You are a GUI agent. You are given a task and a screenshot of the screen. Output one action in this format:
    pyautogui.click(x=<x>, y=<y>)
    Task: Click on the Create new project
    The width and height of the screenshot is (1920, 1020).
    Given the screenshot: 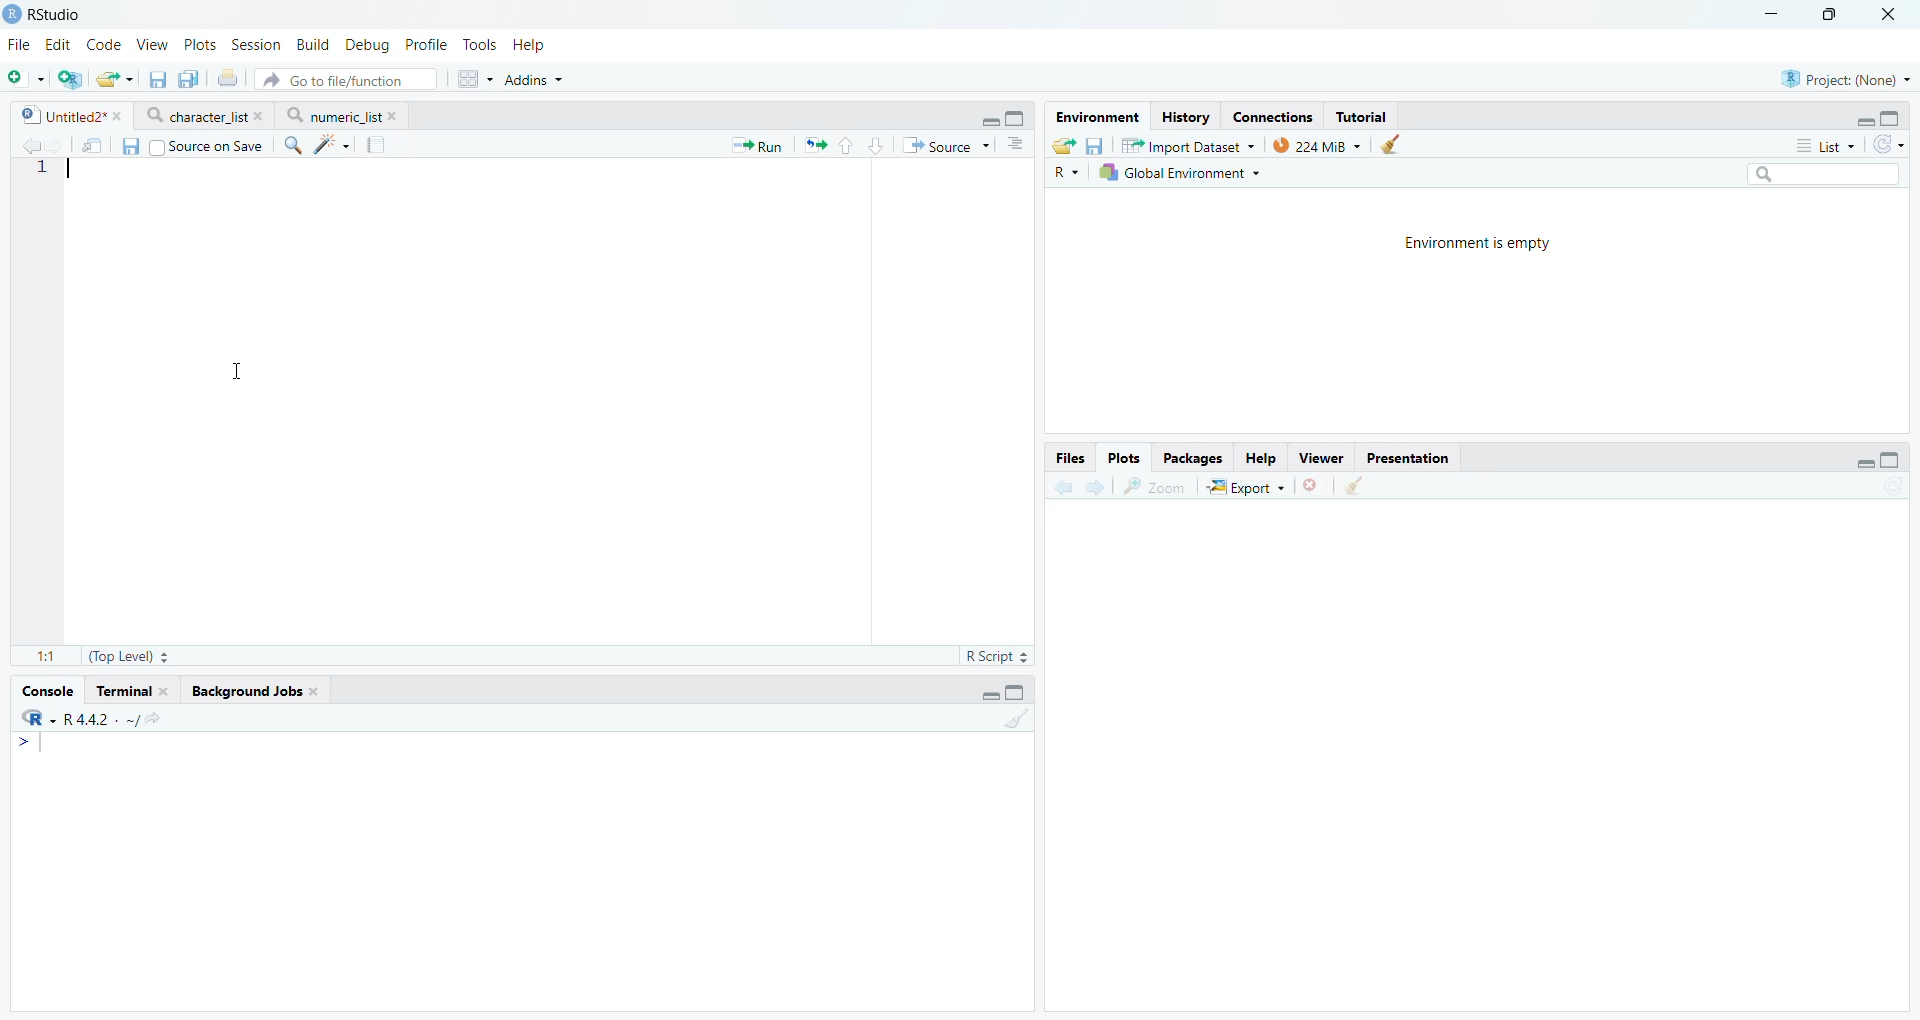 What is the action you would take?
    pyautogui.click(x=70, y=80)
    